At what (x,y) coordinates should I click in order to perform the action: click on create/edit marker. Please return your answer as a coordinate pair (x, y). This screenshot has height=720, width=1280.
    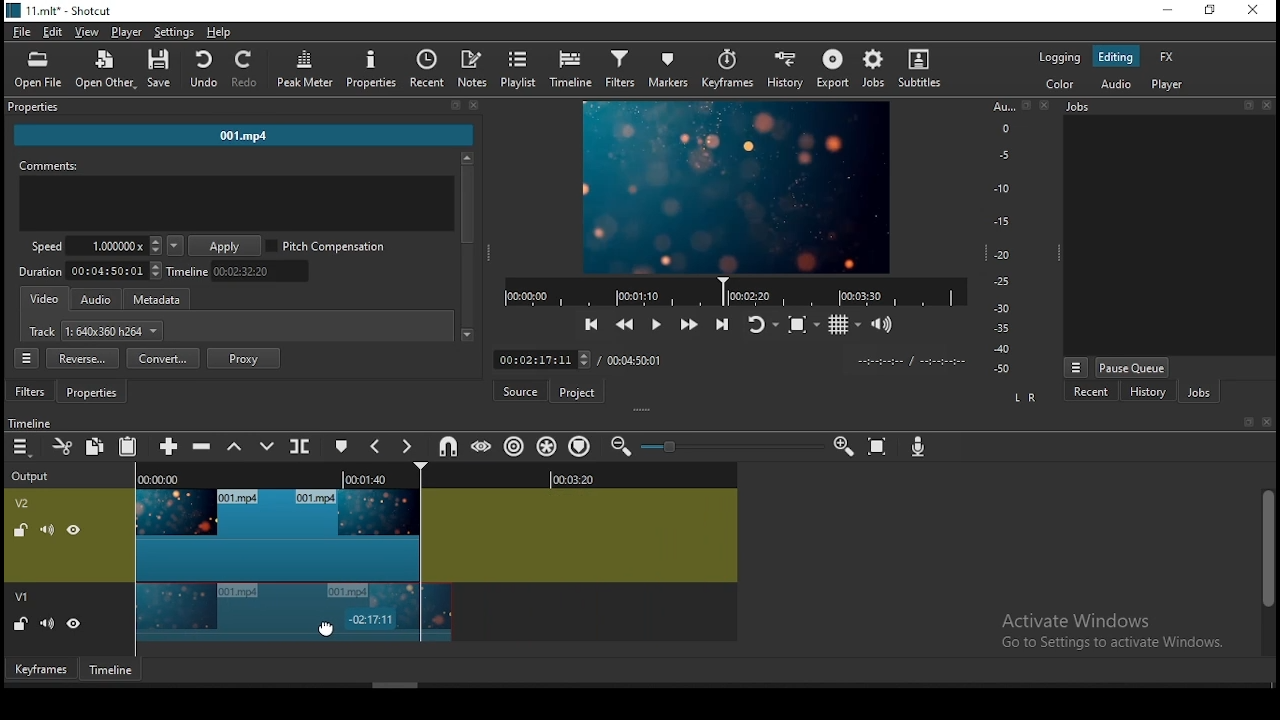
    Looking at the image, I should click on (339, 444).